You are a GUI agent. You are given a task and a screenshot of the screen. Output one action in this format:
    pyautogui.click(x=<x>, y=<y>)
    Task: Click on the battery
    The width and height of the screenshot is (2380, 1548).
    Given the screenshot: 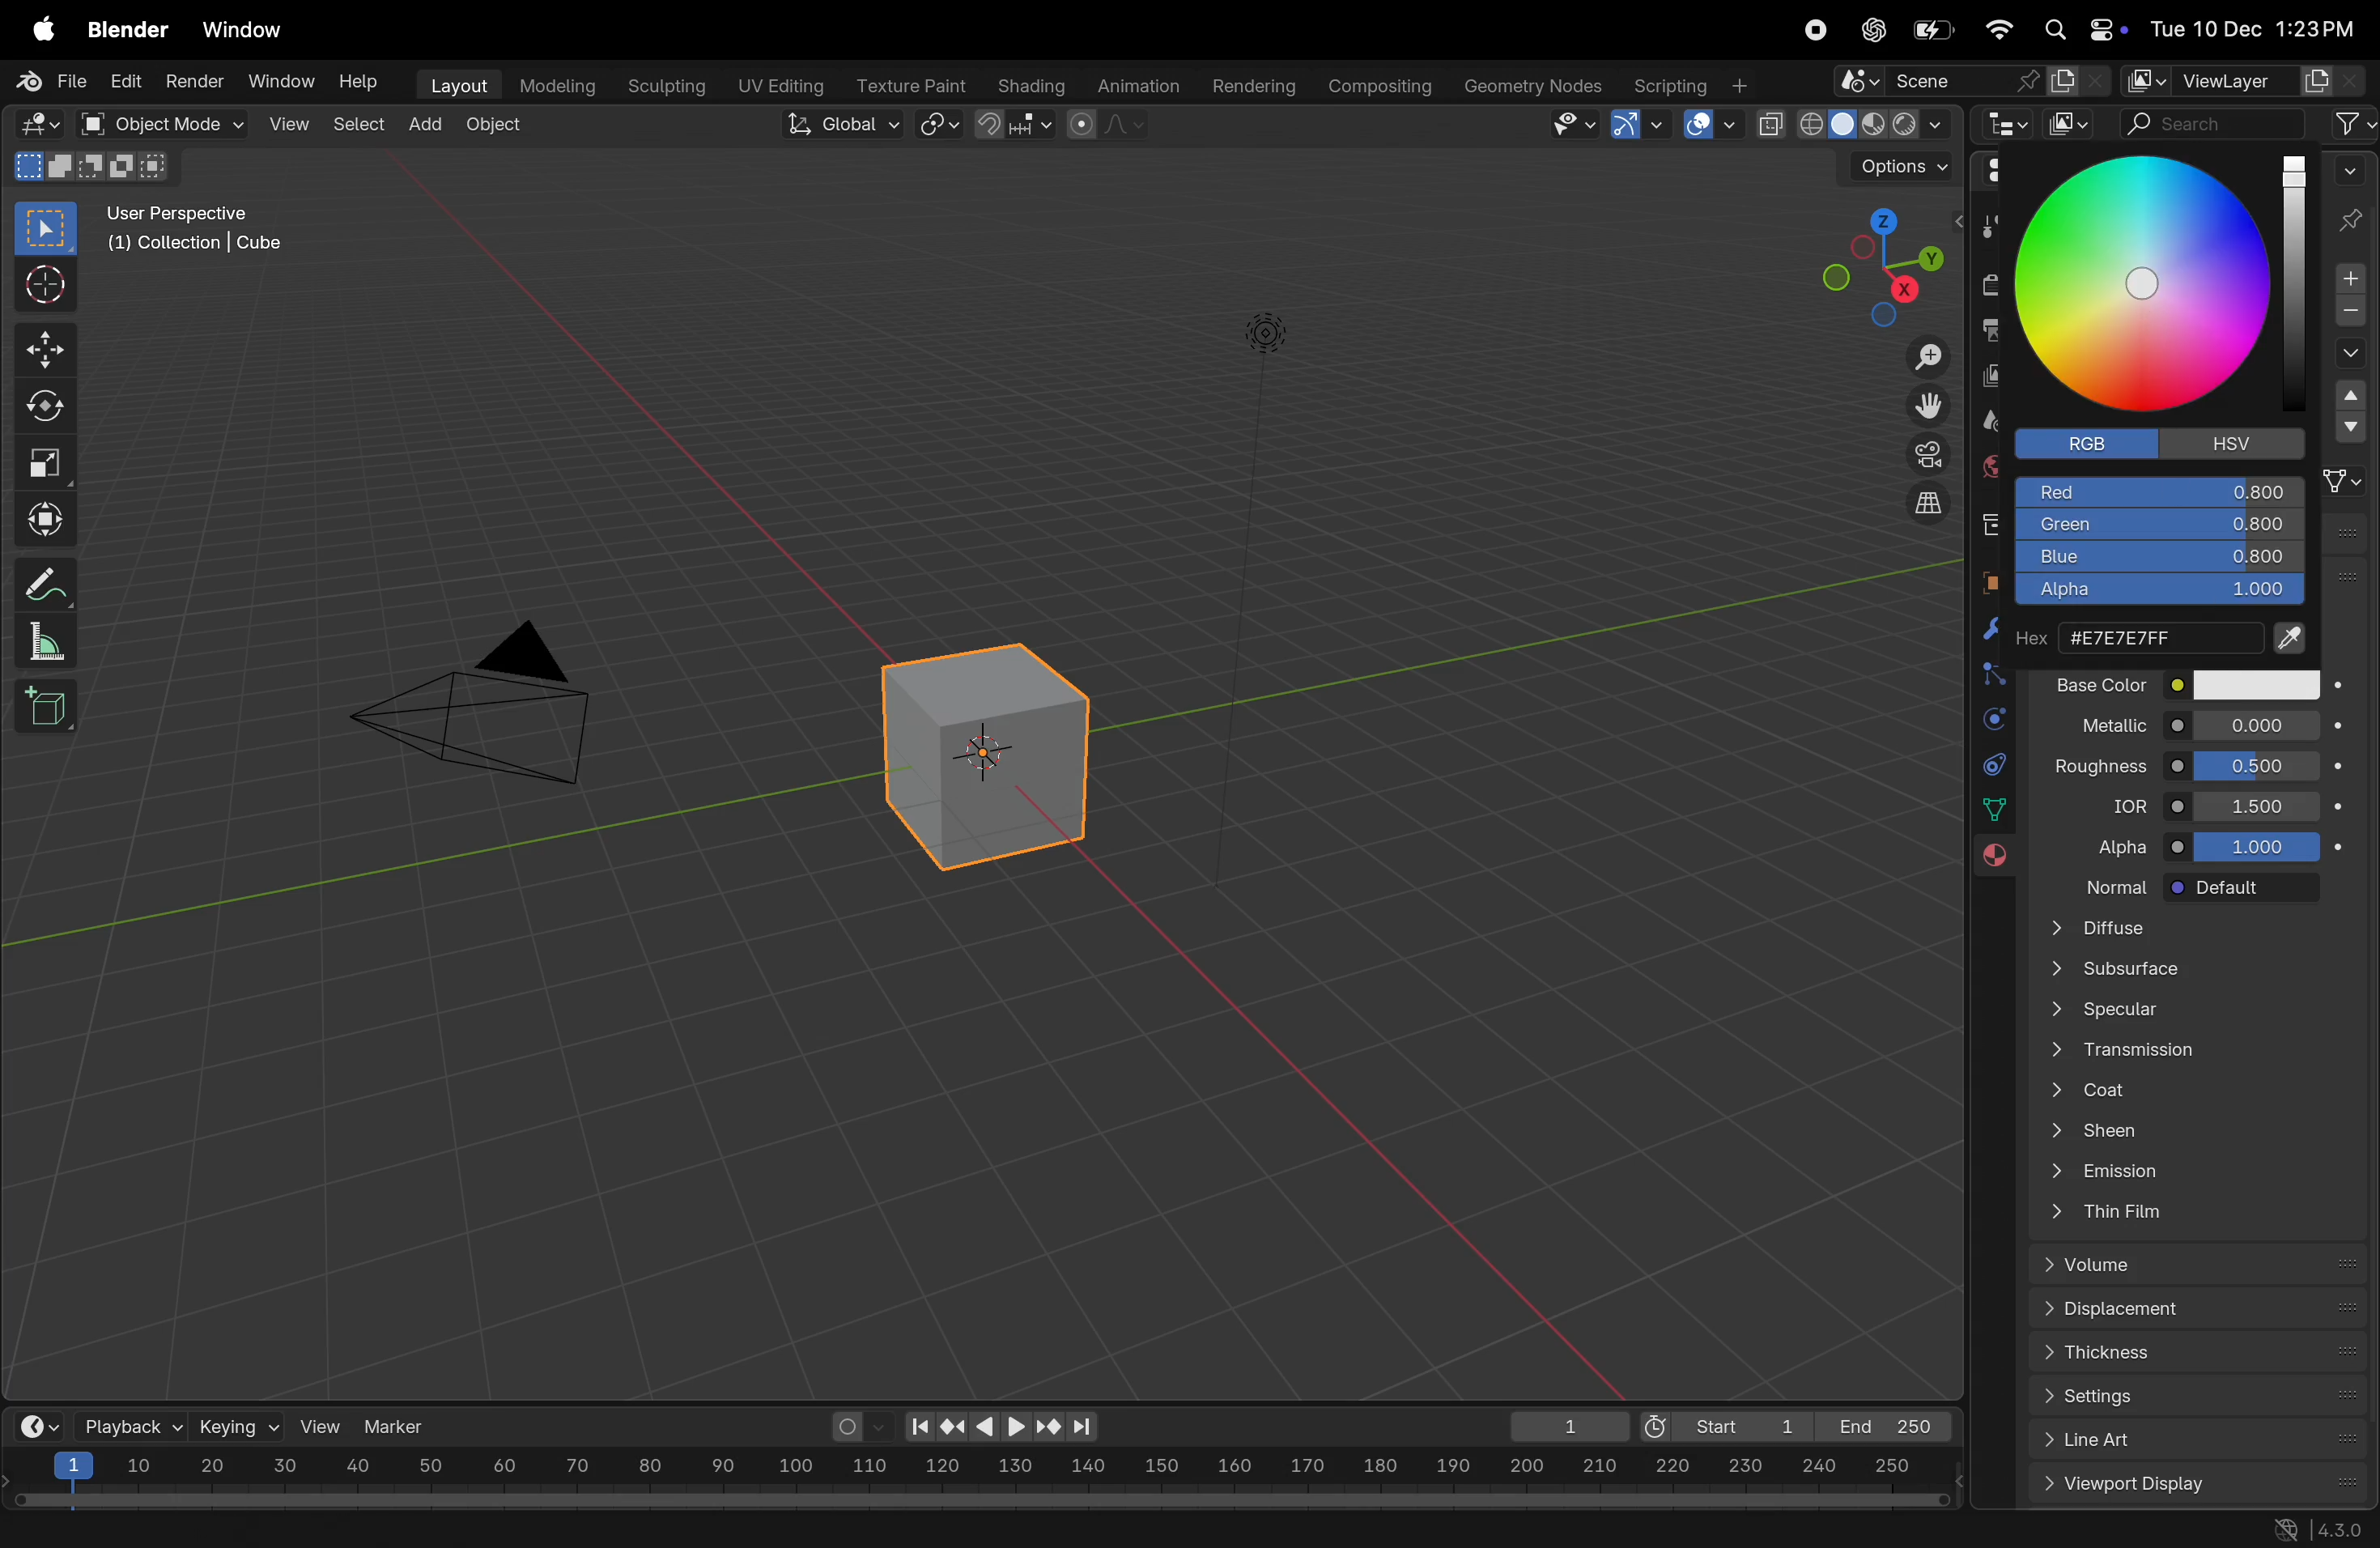 What is the action you would take?
    pyautogui.click(x=1937, y=29)
    